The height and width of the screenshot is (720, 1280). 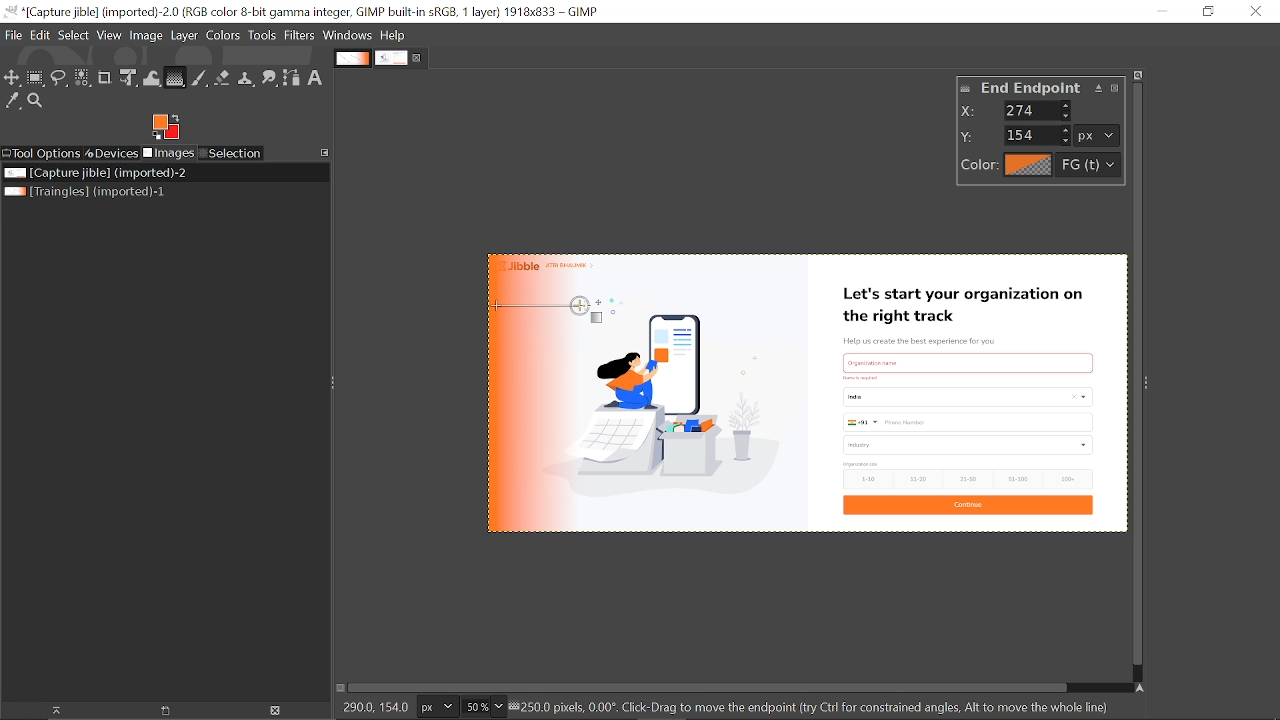 I want to click on Windows, so click(x=348, y=36).